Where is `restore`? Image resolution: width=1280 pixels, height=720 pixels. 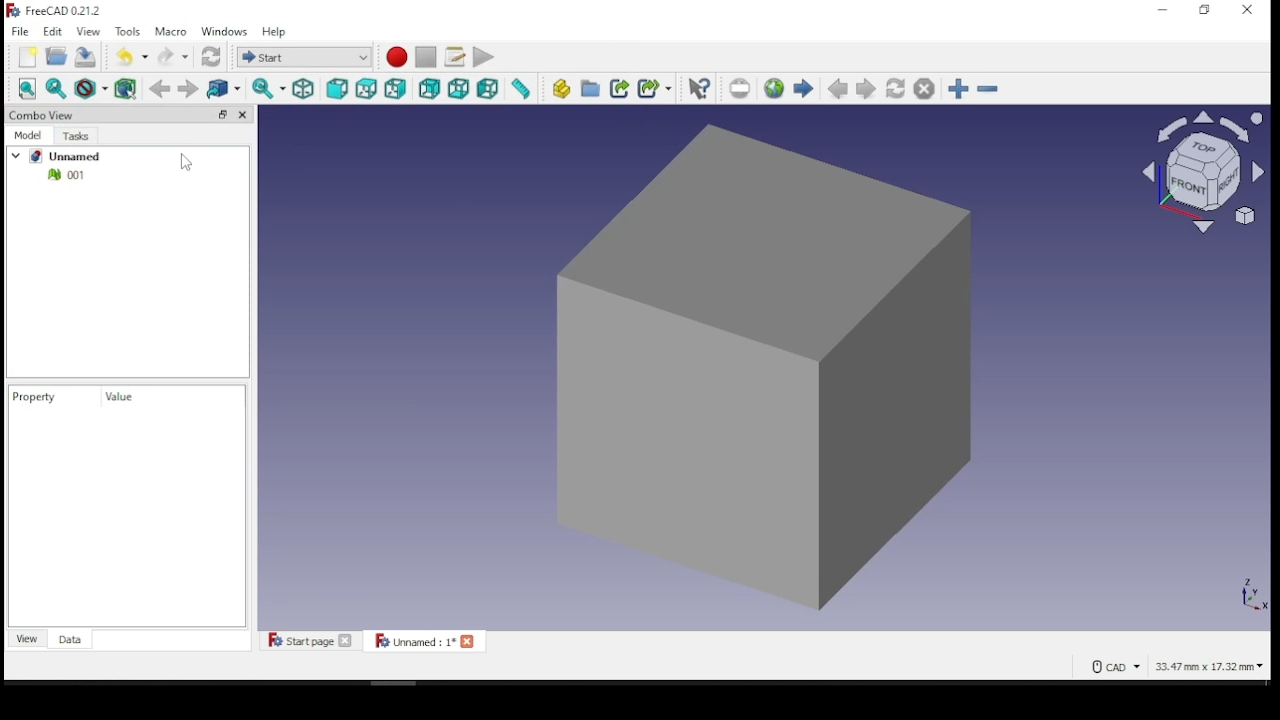
restore is located at coordinates (1204, 10).